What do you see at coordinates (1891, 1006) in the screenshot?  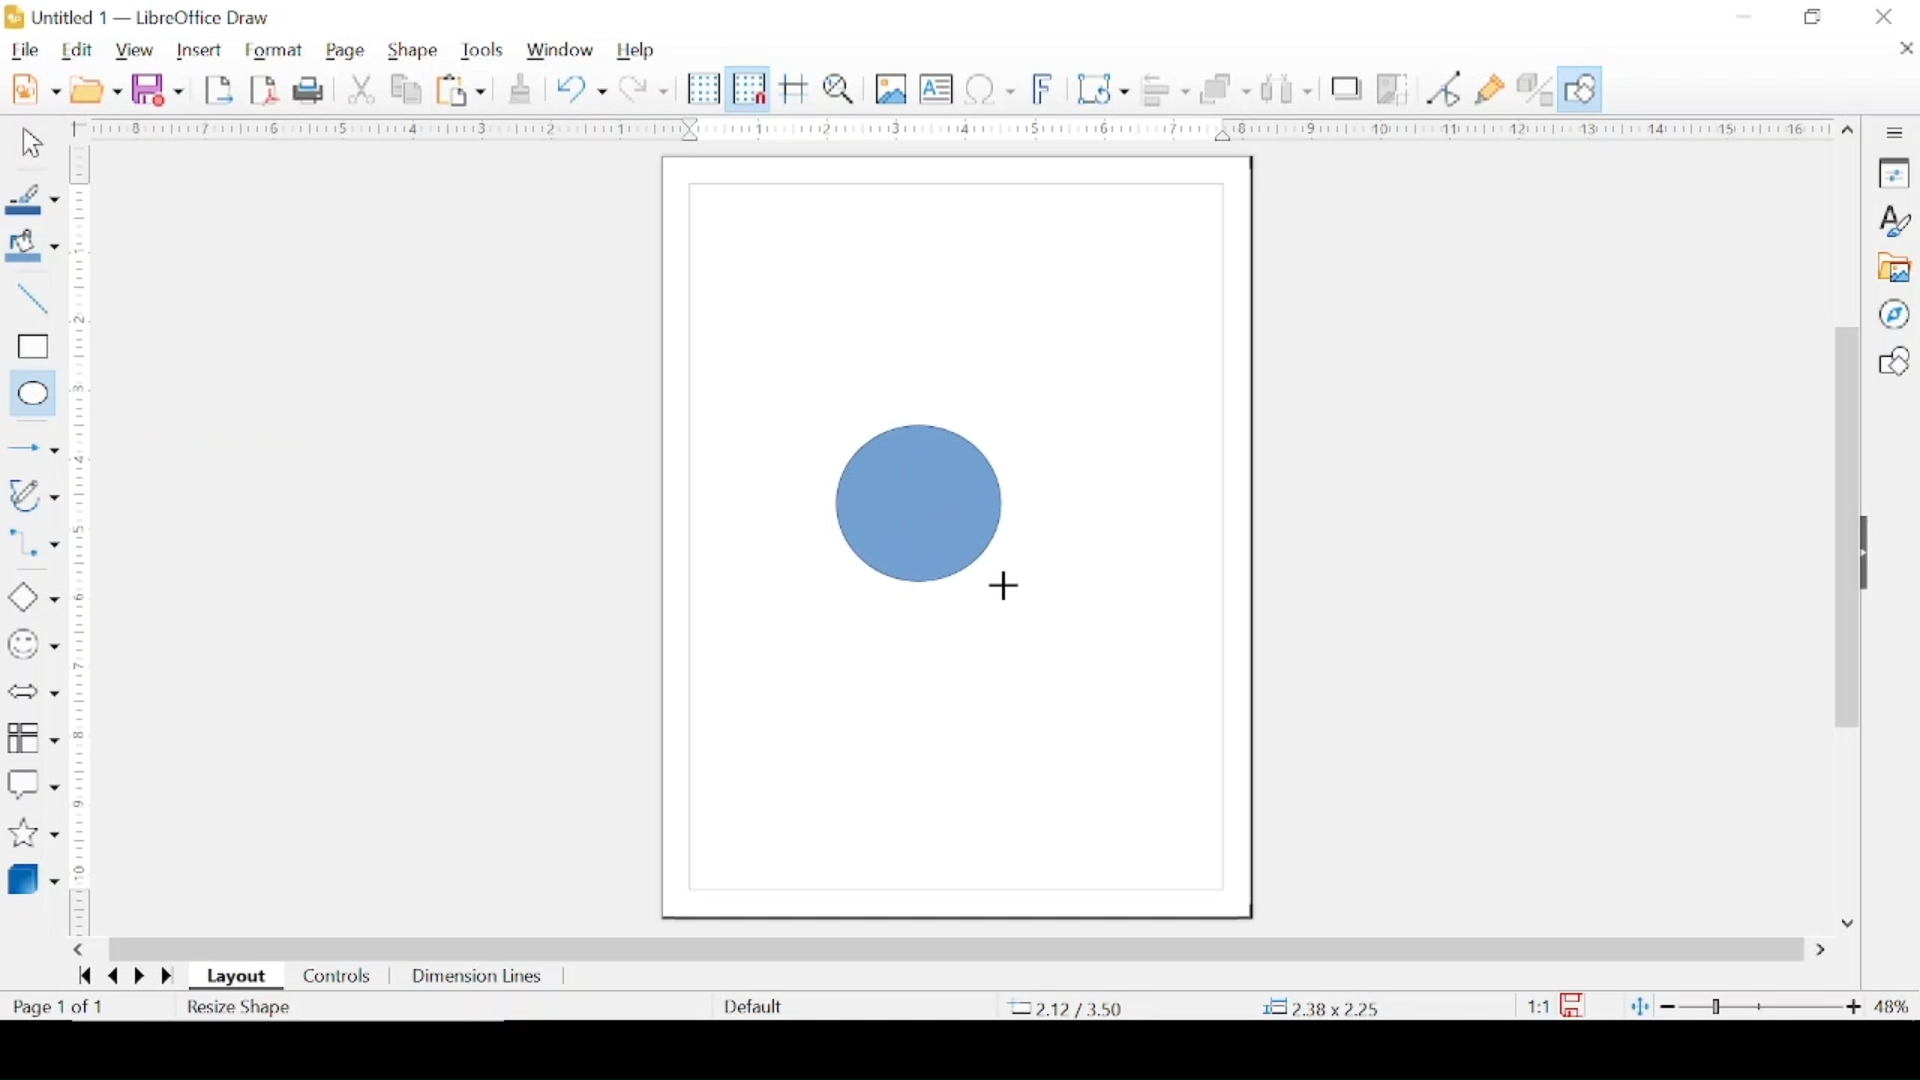 I see `zoom level` at bounding box center [1891, 1006].